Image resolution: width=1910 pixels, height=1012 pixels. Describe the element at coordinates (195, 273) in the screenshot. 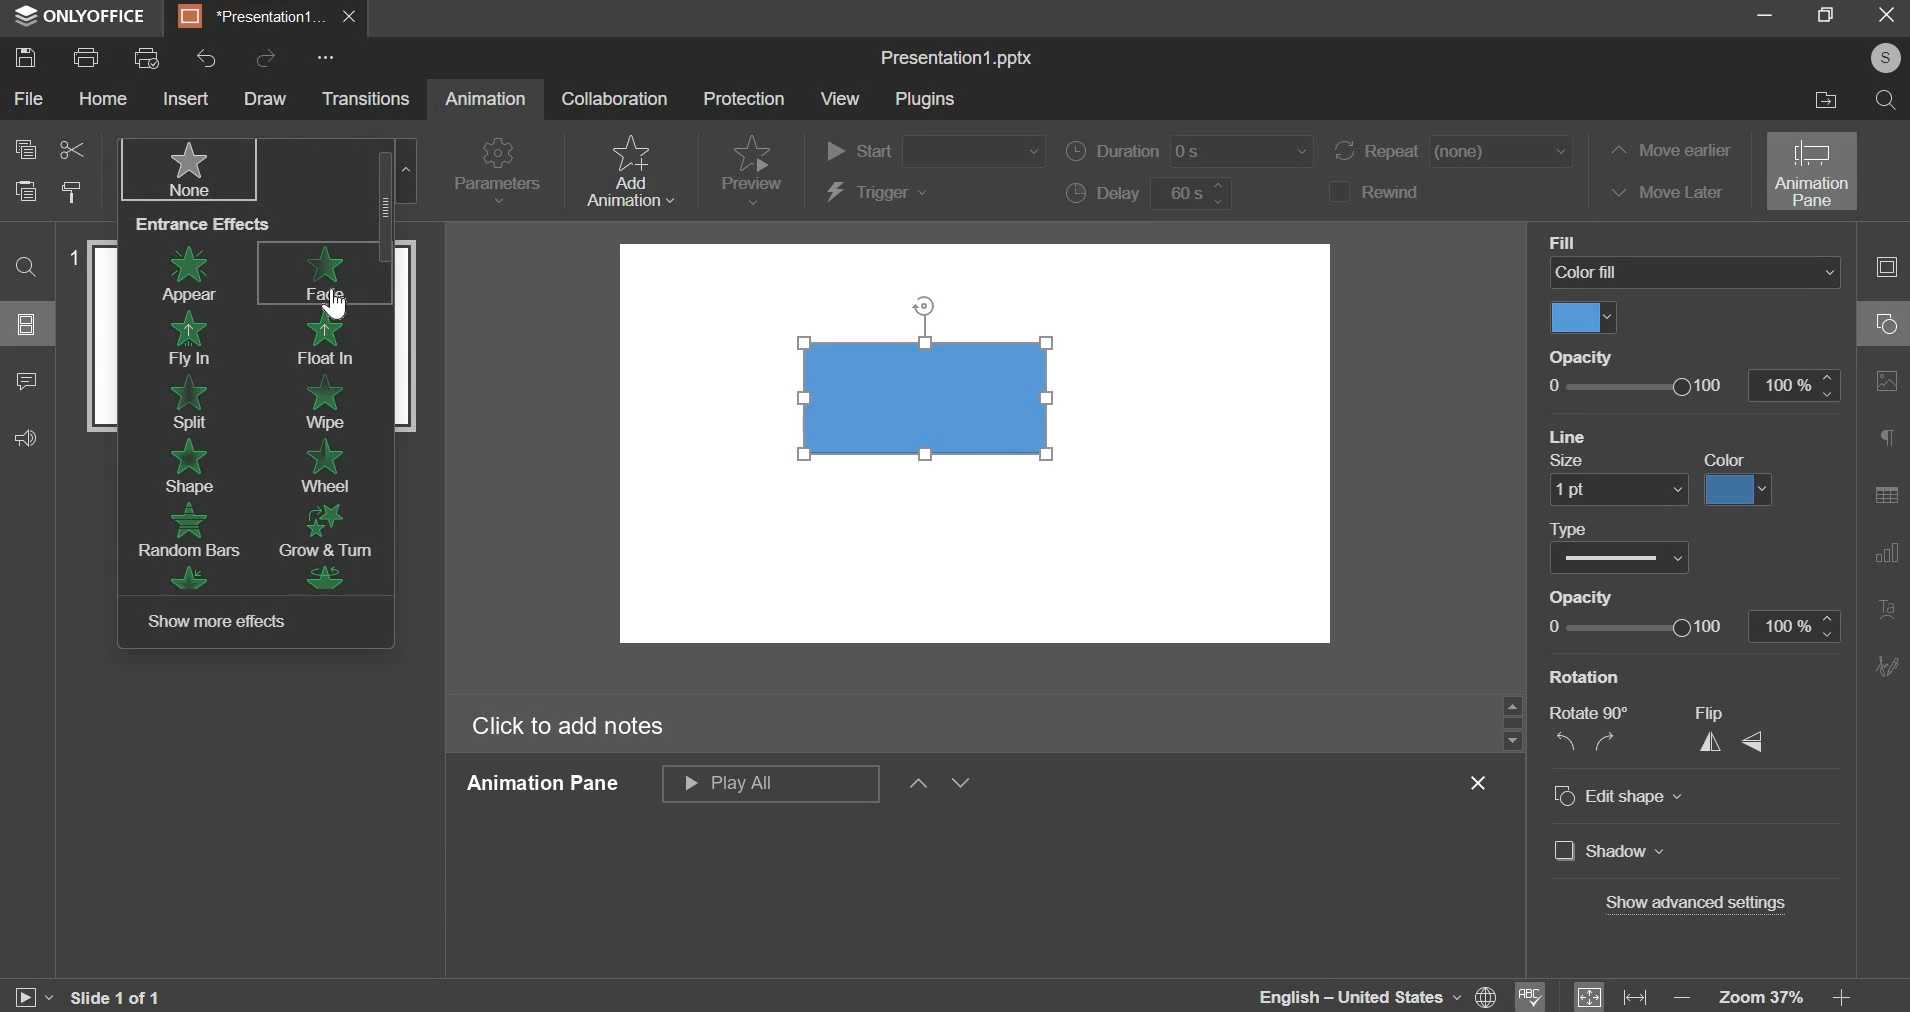

I see `appear` at that location.